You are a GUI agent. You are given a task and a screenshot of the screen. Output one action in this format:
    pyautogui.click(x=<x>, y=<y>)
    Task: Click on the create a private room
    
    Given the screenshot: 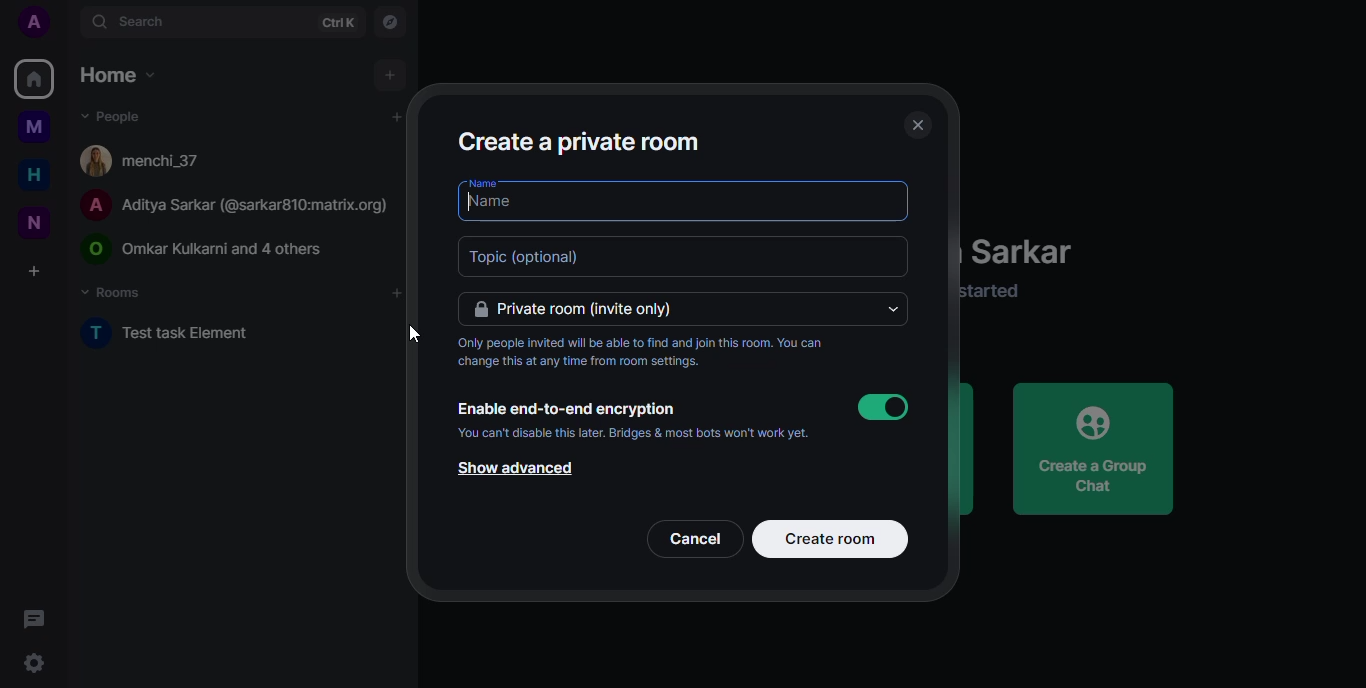 What is the action you would take?
    pyautogui.click(x=580, y=143)
    